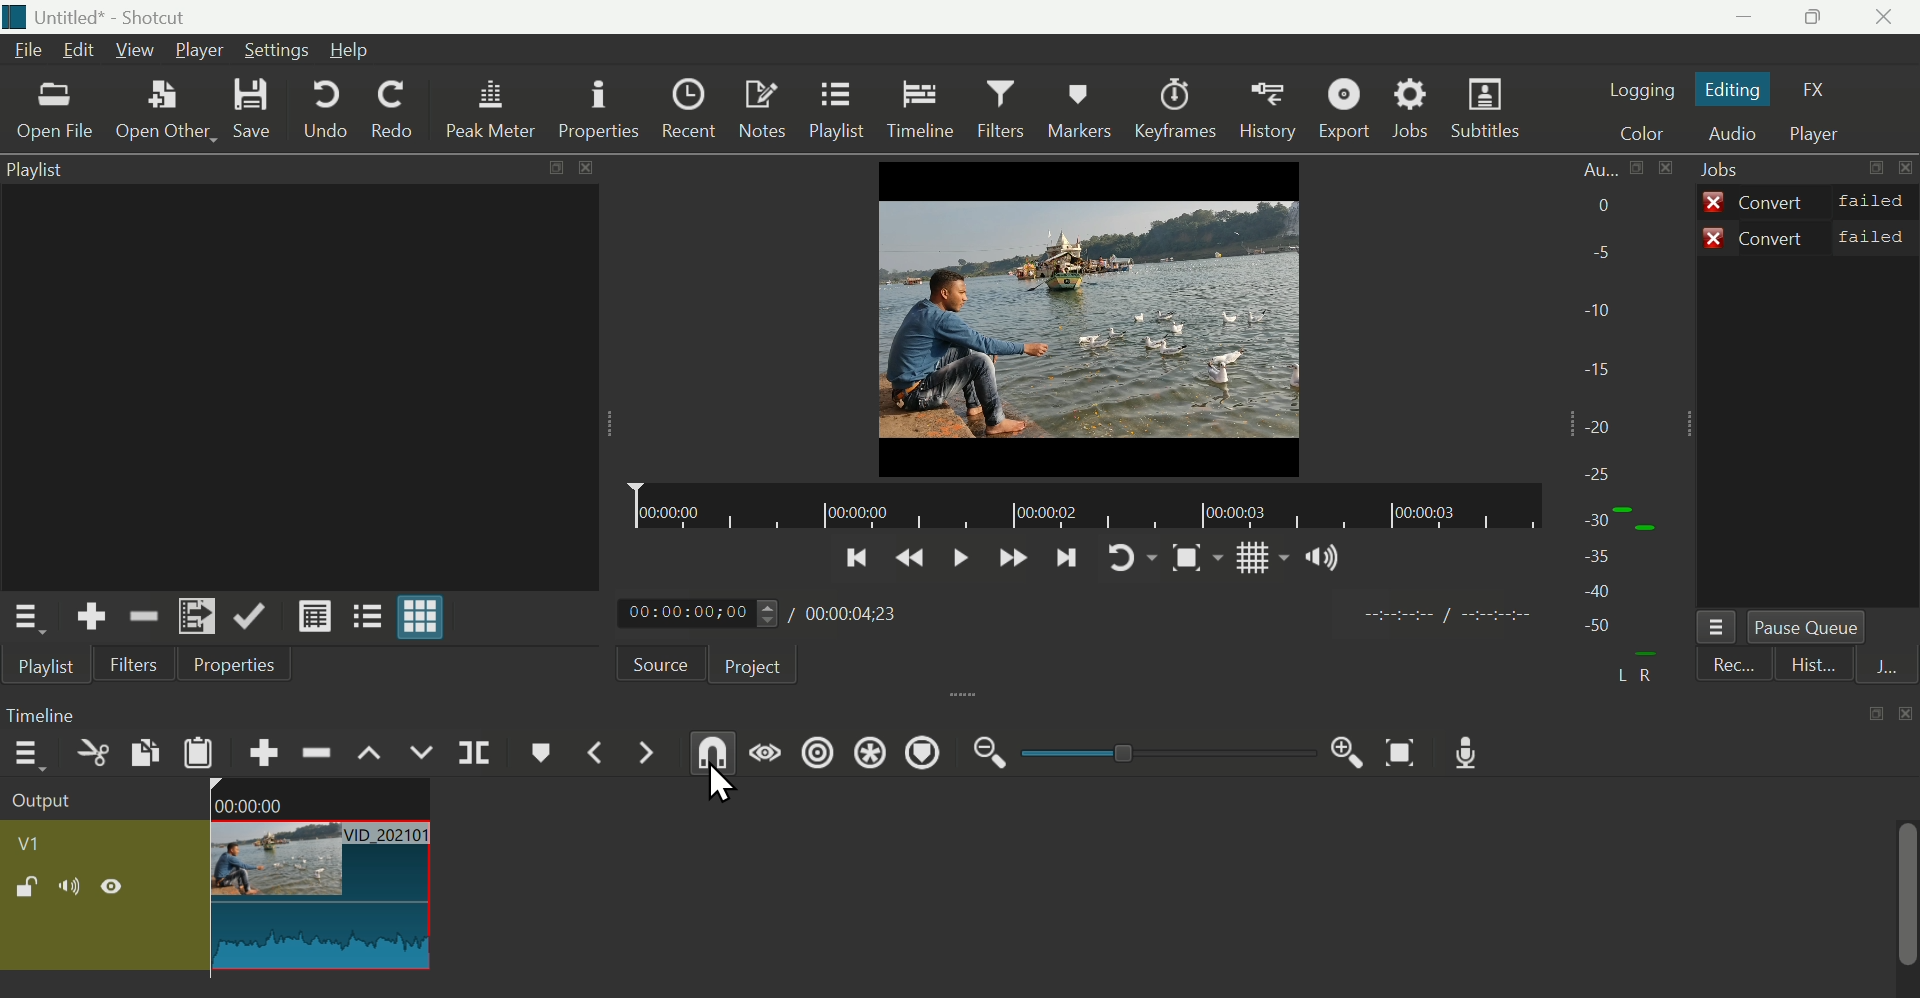 The image size is (1920, 998). Describe the element at coordinates (1319, 557) in the screenshot. I see `Sound` at that location.